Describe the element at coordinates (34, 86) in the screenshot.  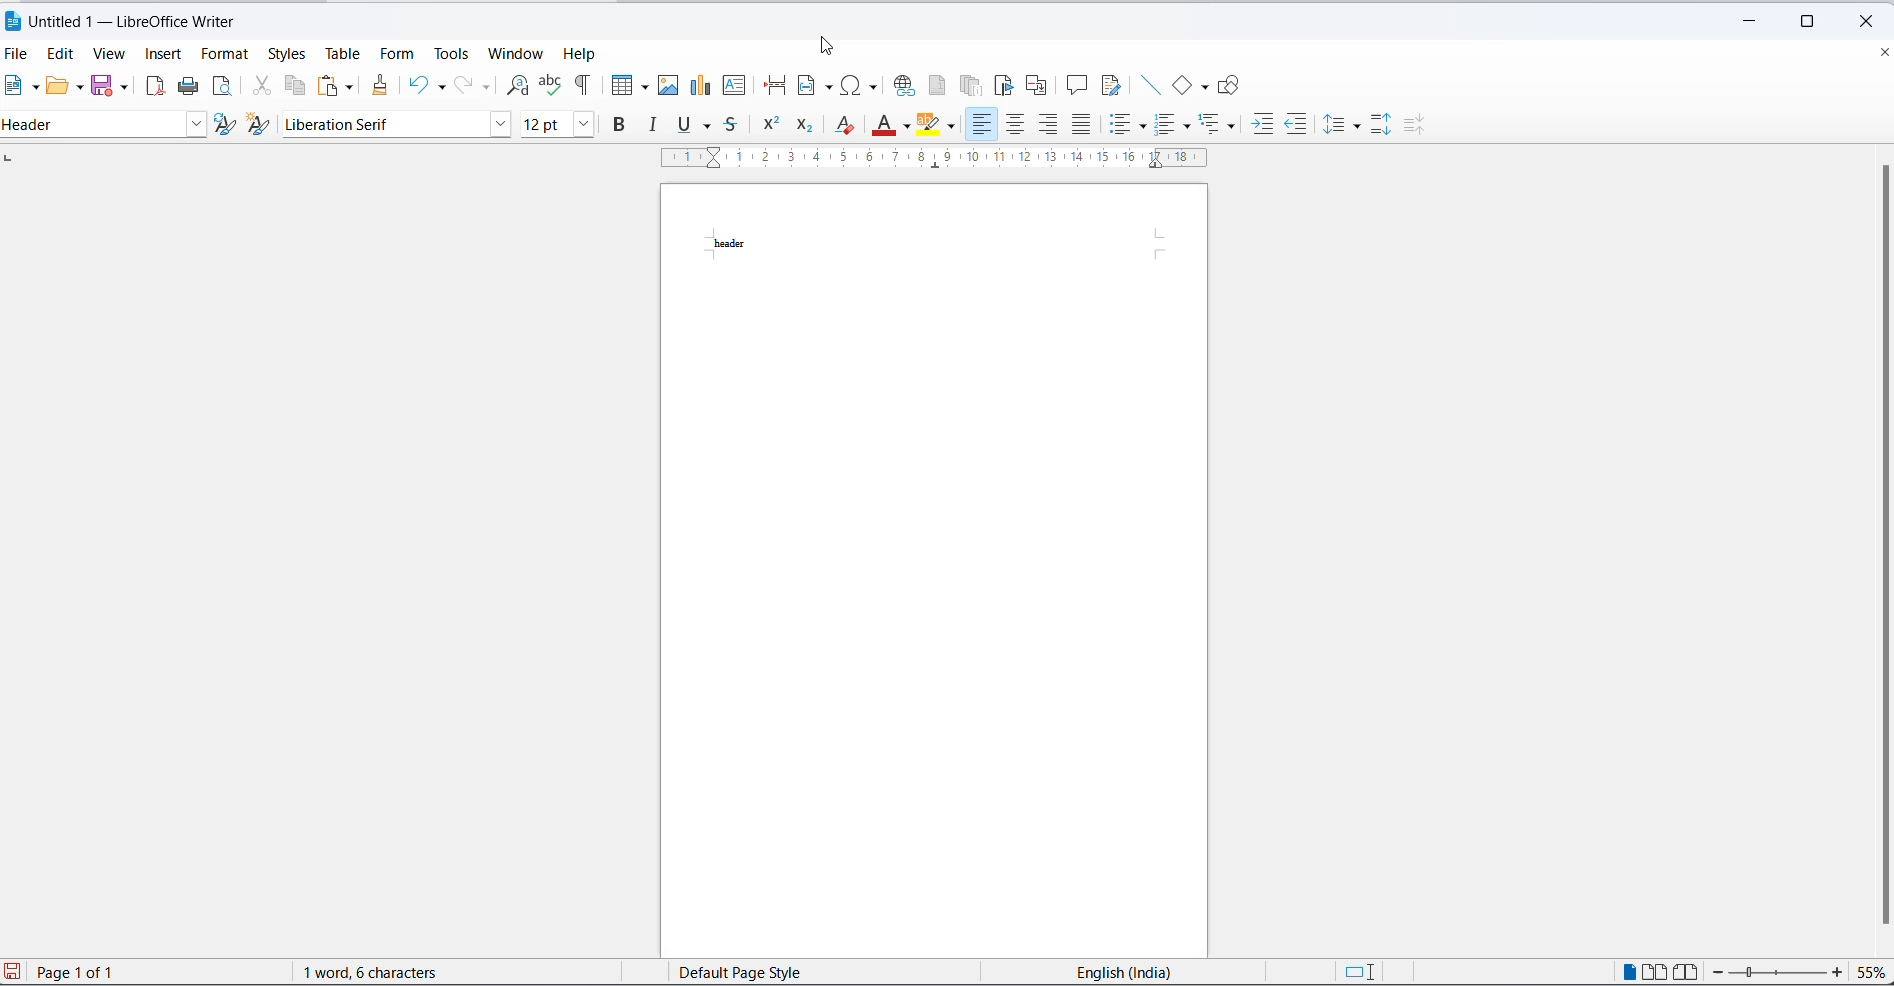
I see `new file options` at that location.